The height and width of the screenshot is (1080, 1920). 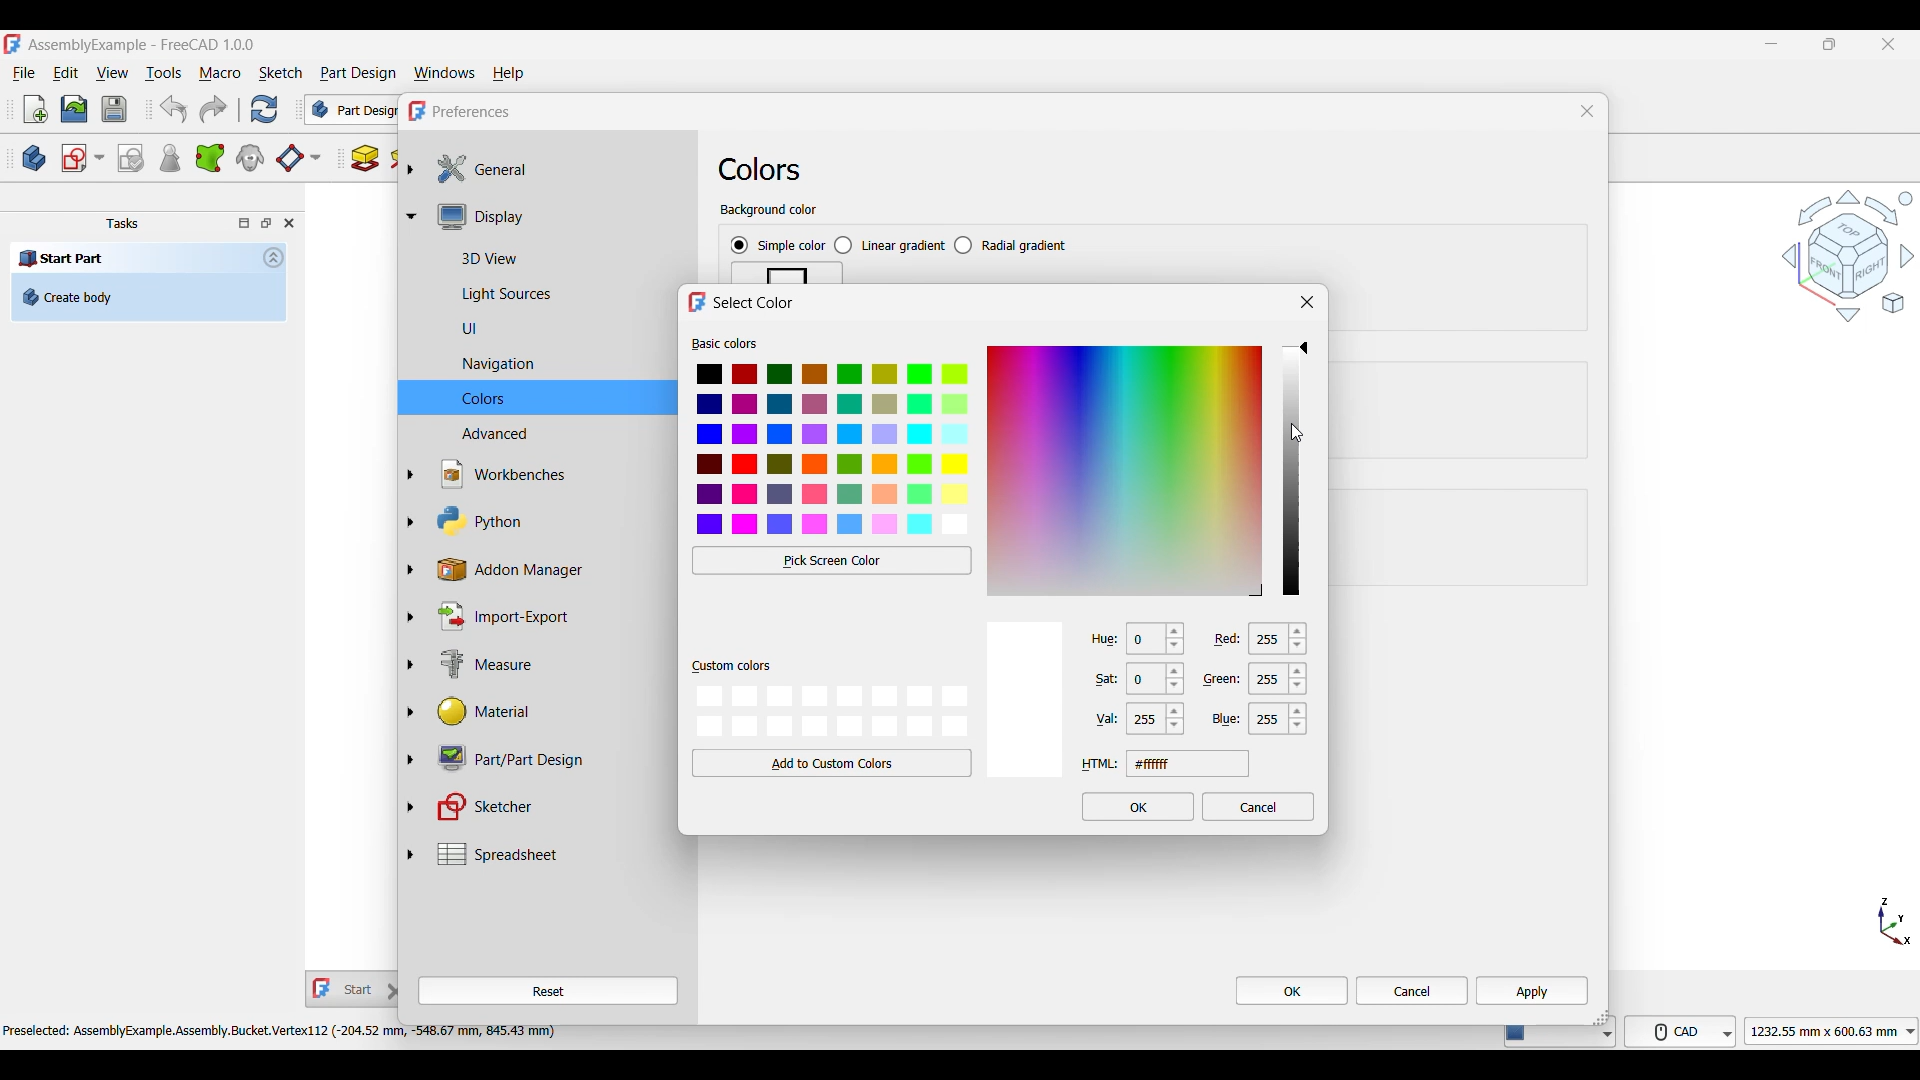 I want to click on 255, so click(x=1286, y=640).